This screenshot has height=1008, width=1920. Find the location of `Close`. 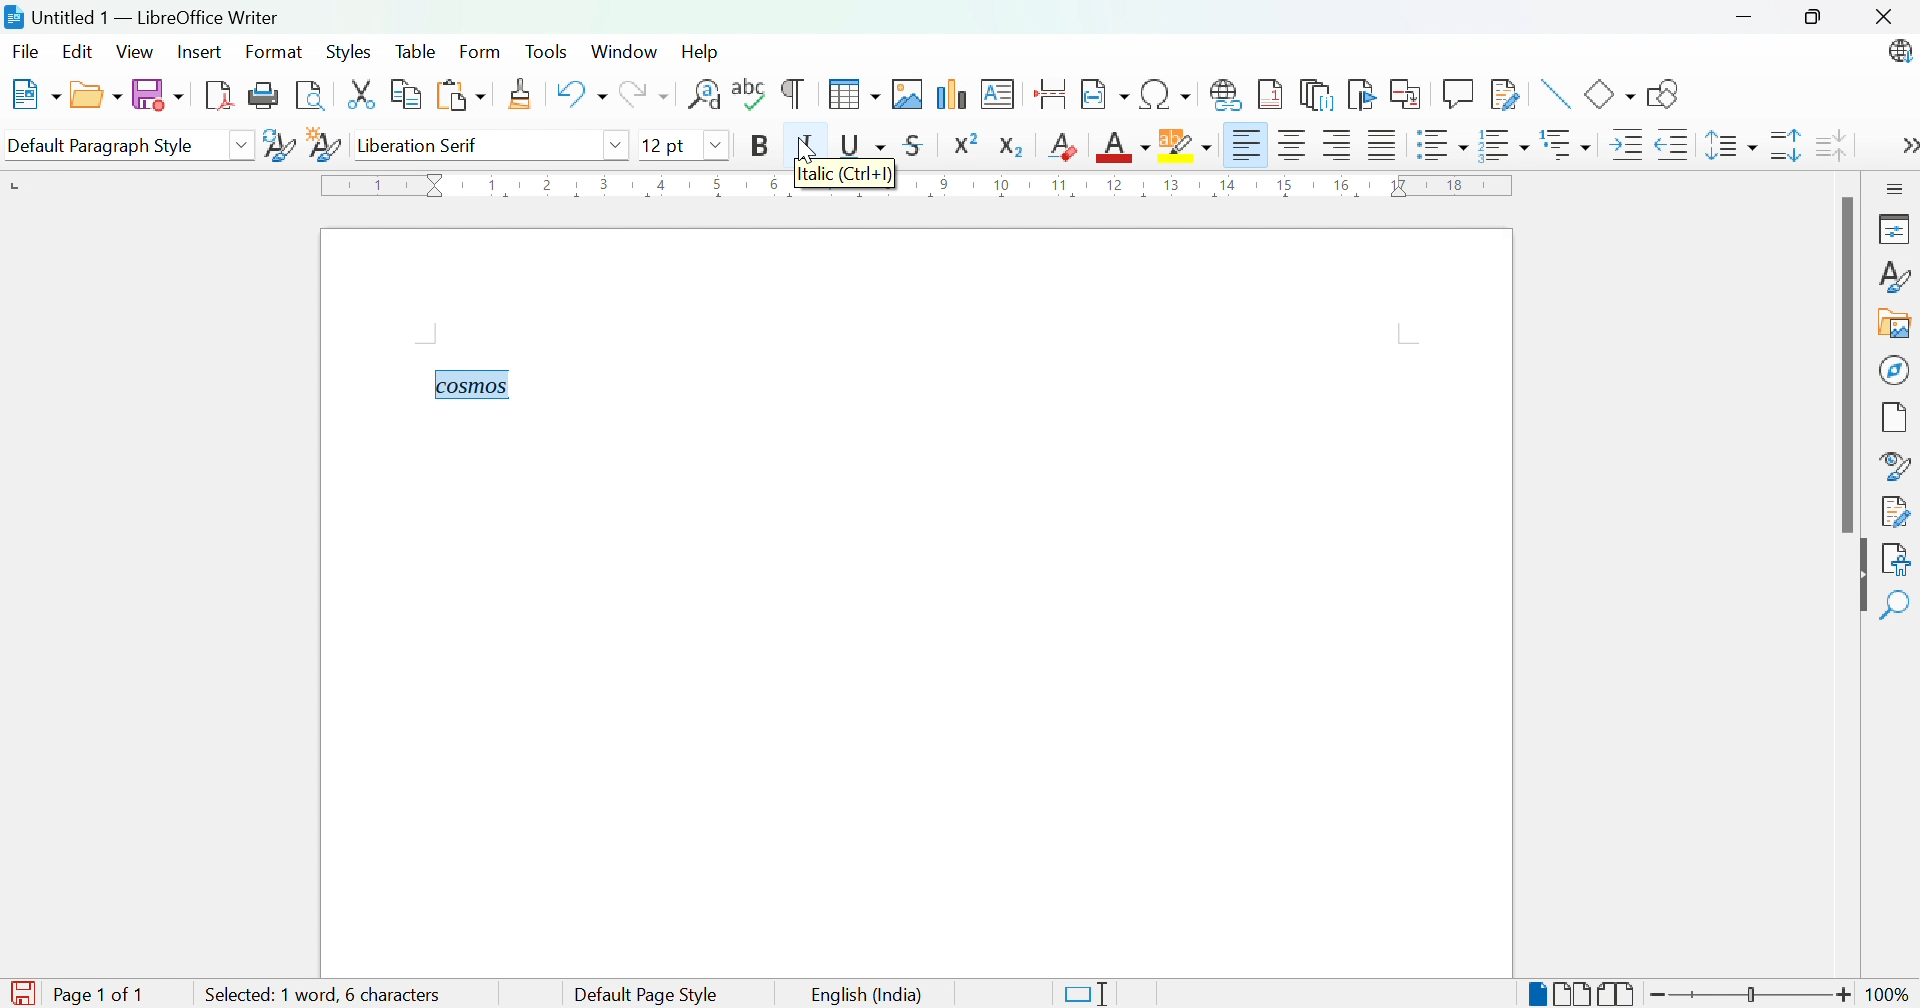

Close is located at coordinates (1890, 21).